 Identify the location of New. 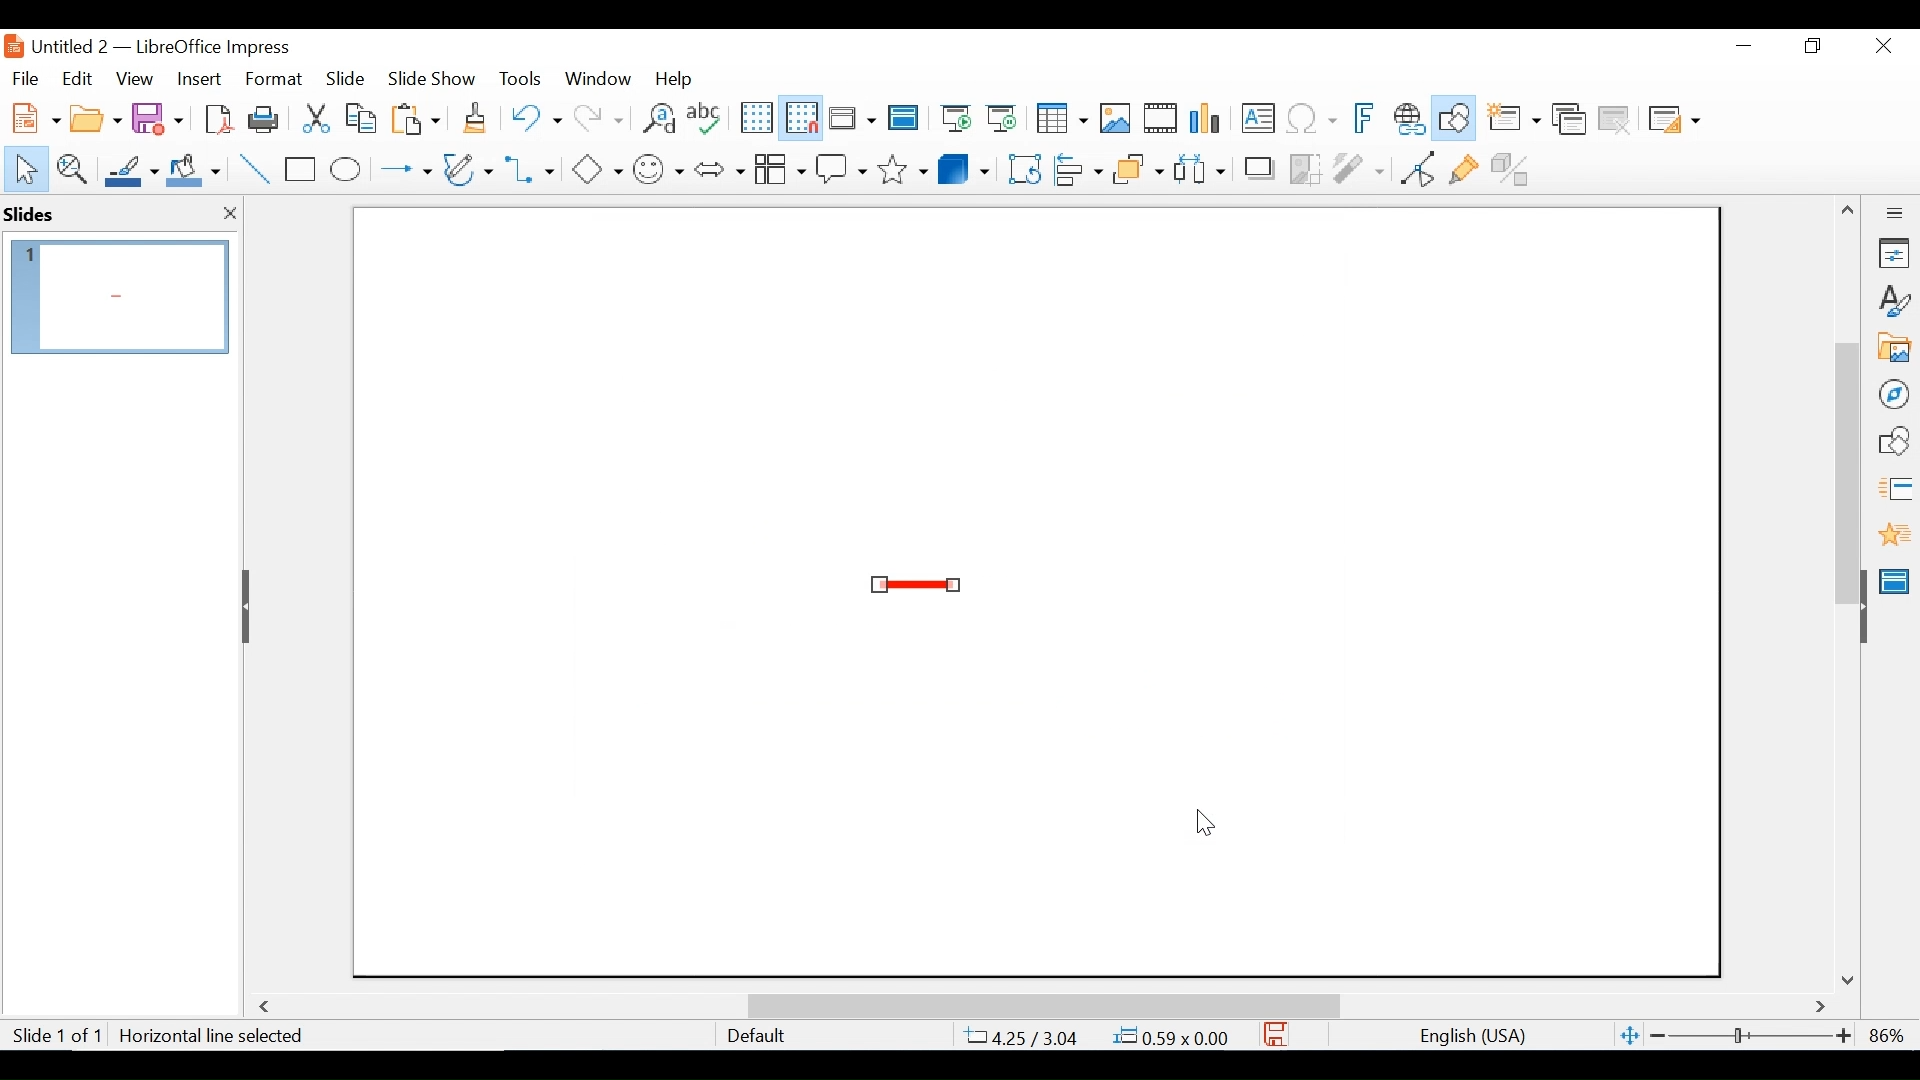
(32, 116).